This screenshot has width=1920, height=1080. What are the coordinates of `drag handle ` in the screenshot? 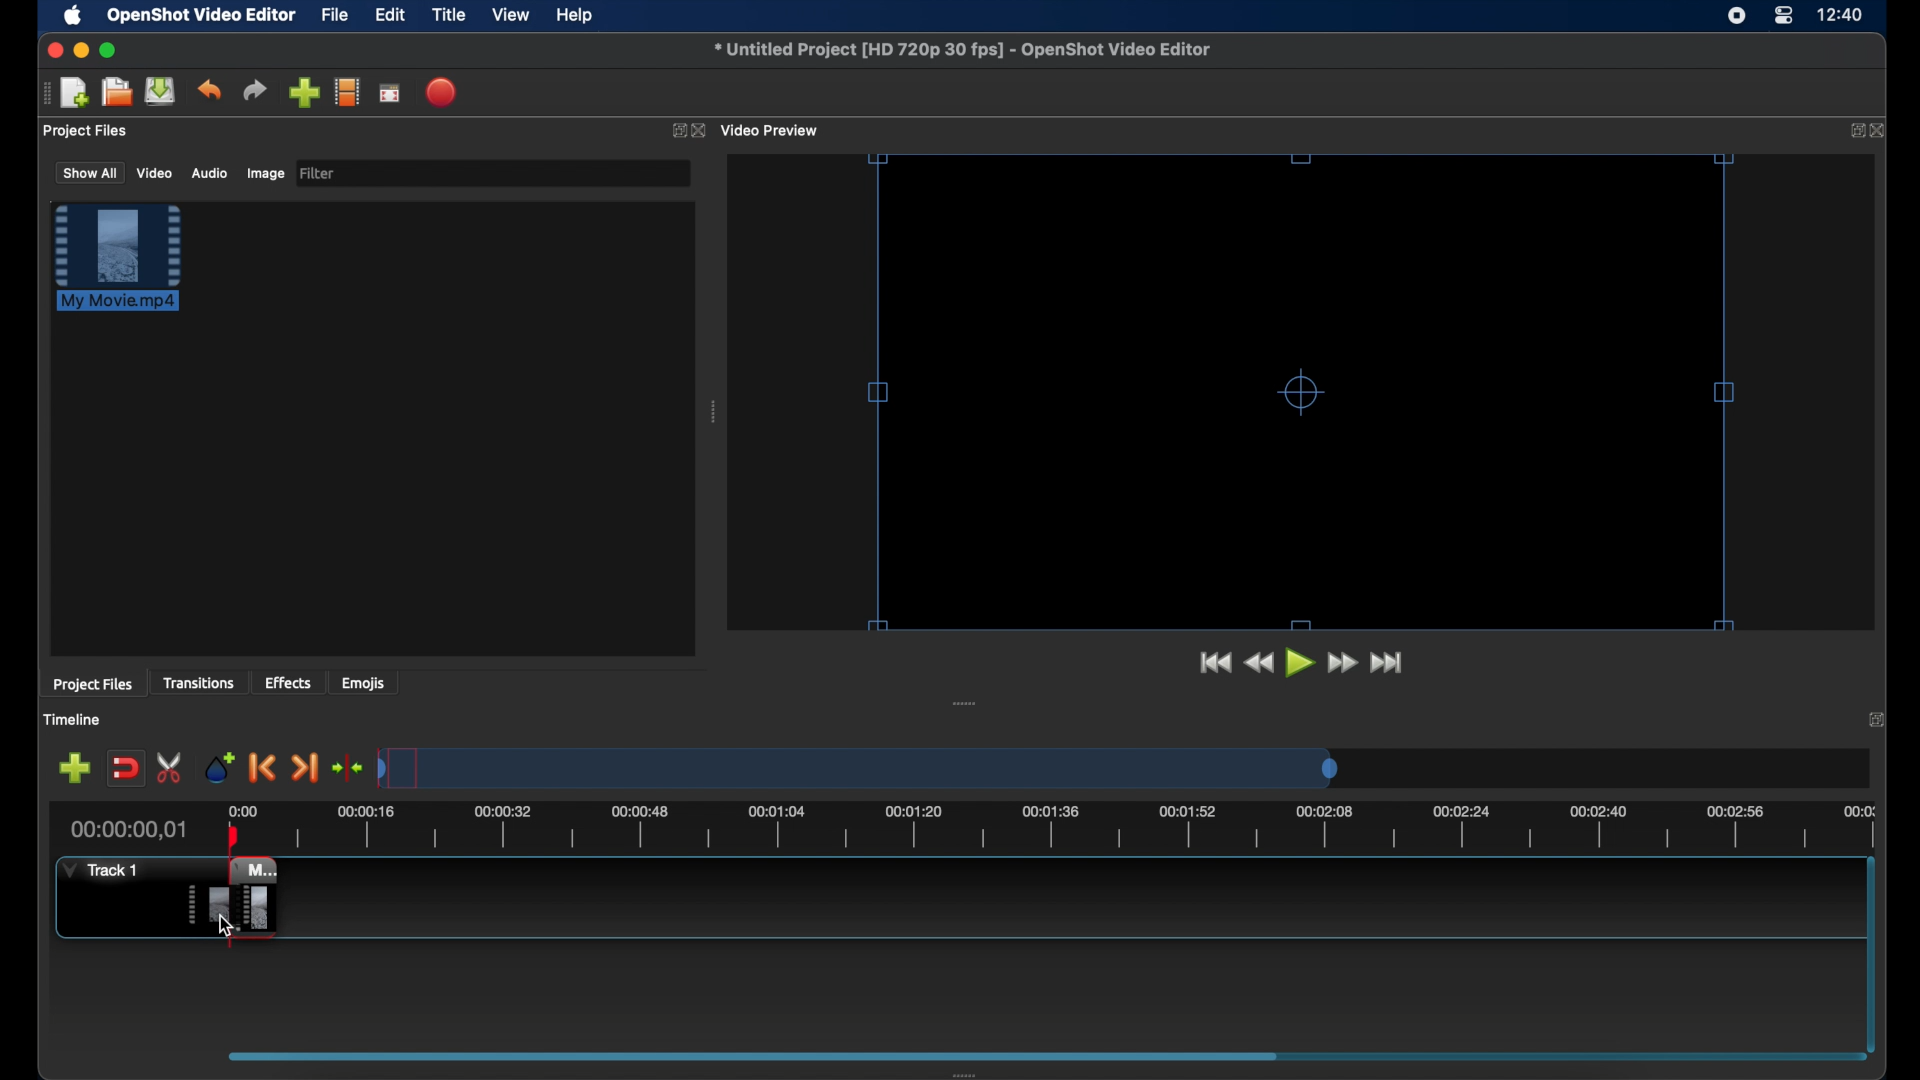 It's located at (977, 1072).